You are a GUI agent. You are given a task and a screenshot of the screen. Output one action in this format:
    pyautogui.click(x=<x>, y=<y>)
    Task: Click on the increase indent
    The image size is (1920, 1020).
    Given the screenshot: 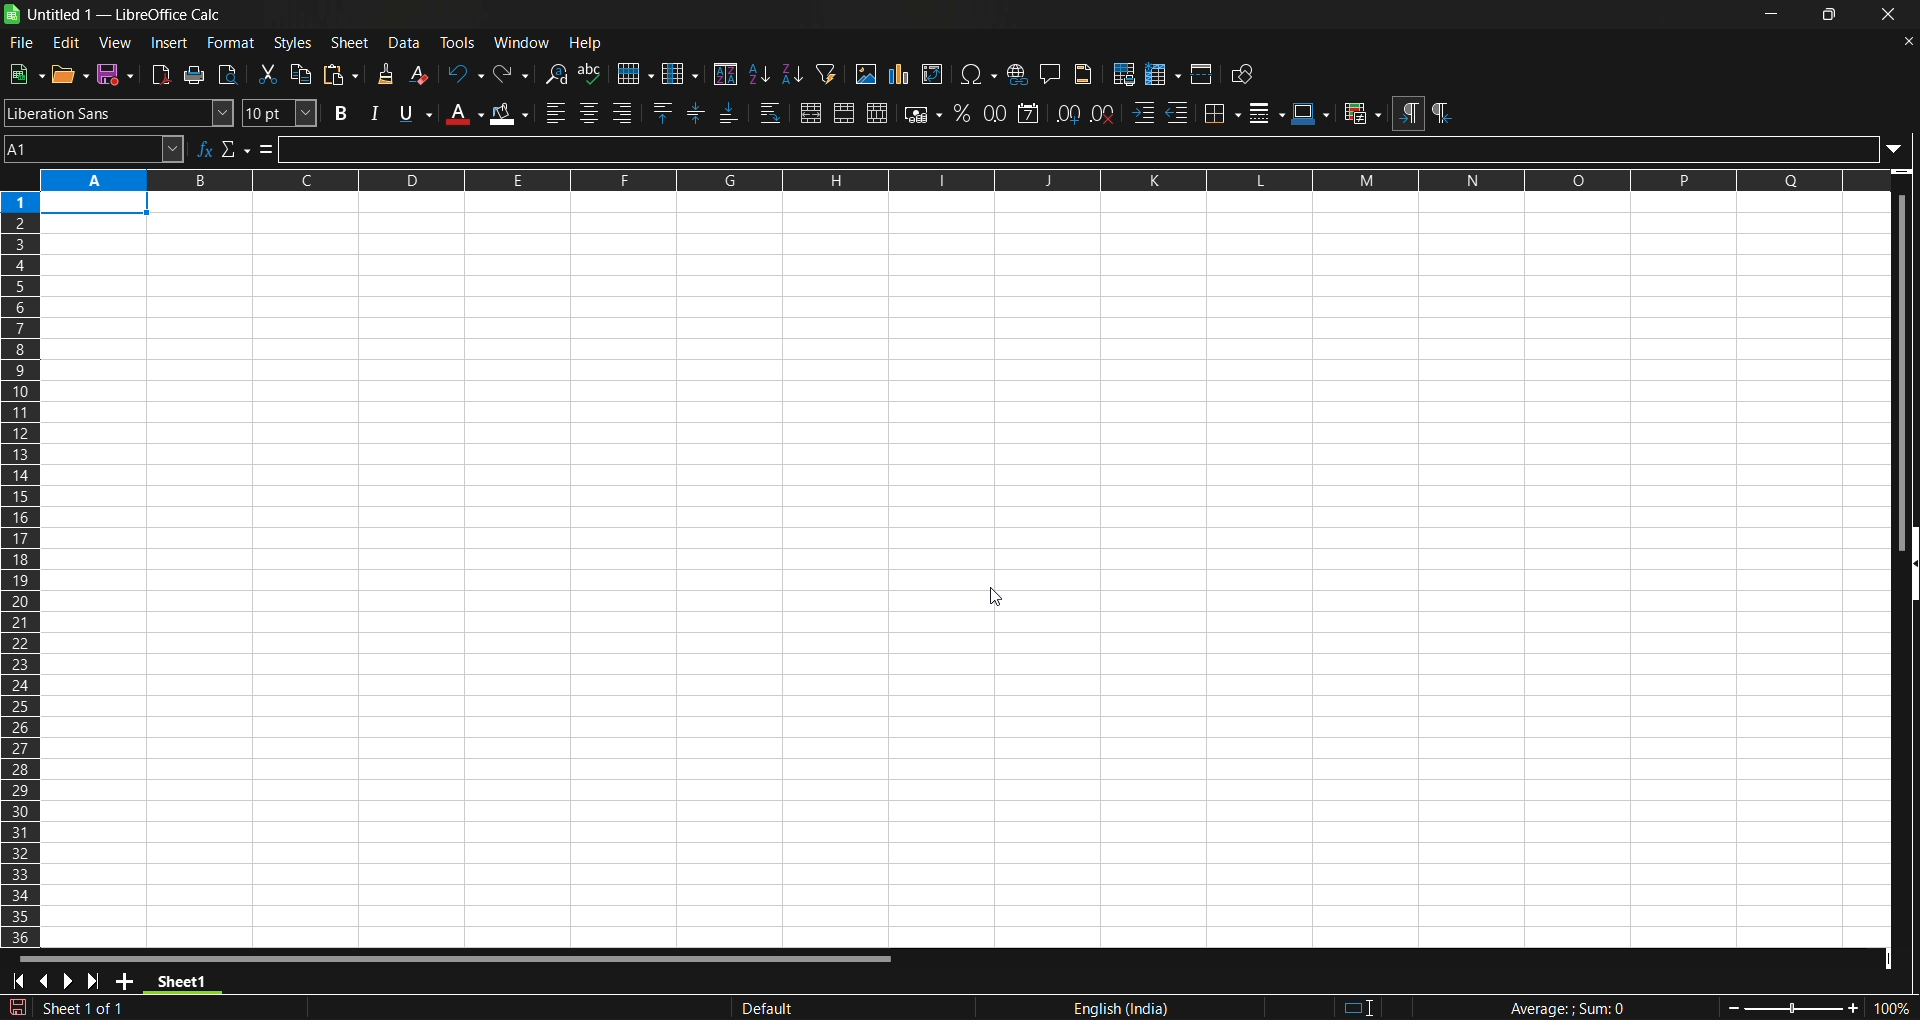 What is the action you would take?
    pyautogui.click(x=1143, y=114)
    